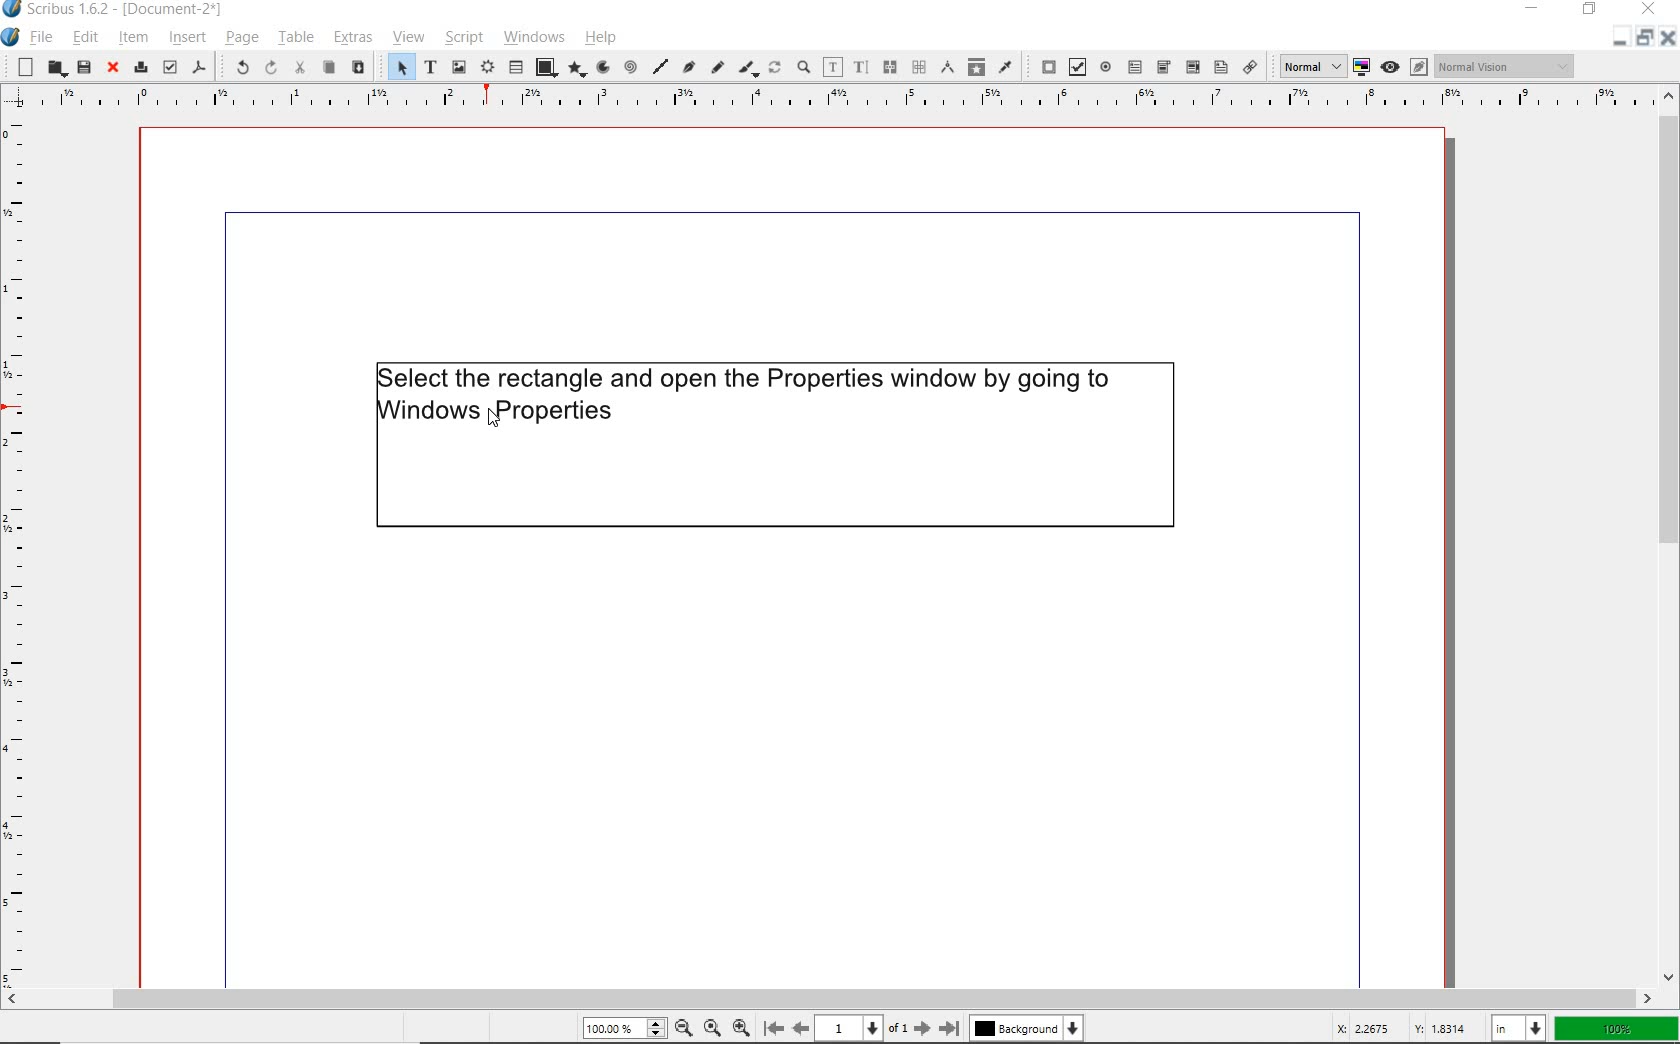 The height and width of the screenshot is (1044, 1680). I want to click on line, so click(661, 66).